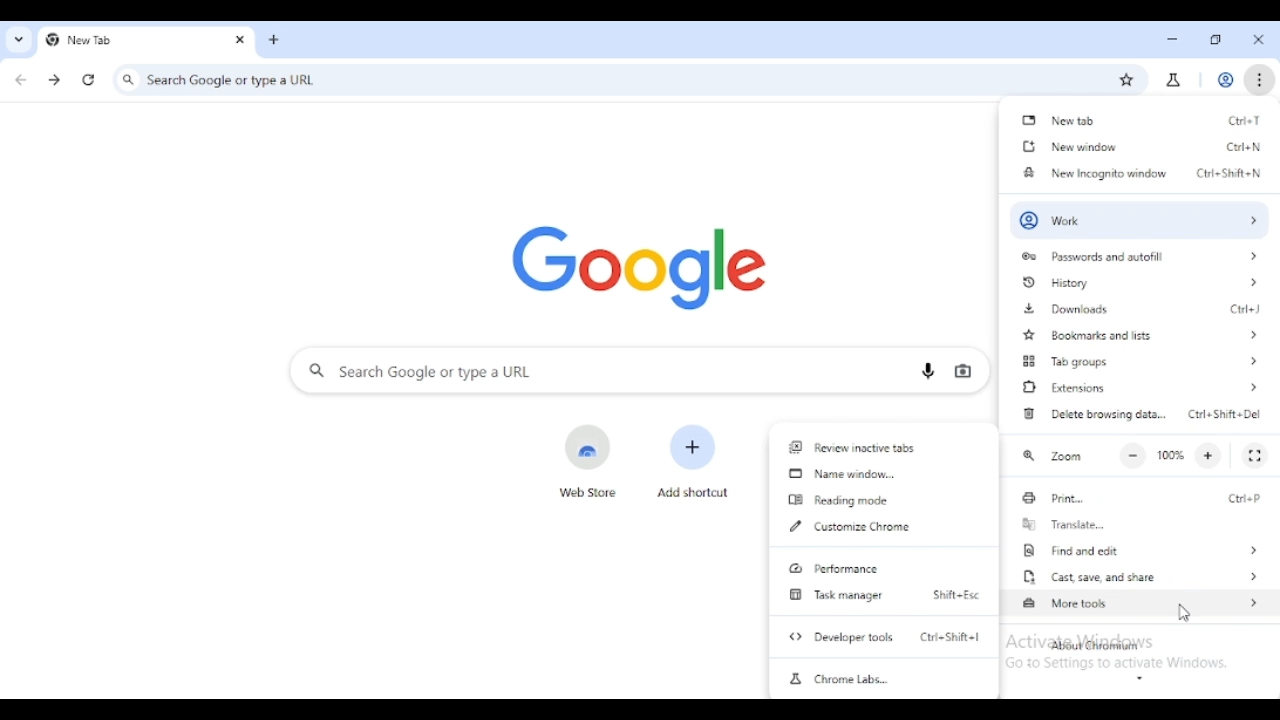 This screenshot has height=720, width=1280. What do you see at coordinates (1094, 173) in the screenshot?
I see `new incognito window` at bounding box center [1094, 173].